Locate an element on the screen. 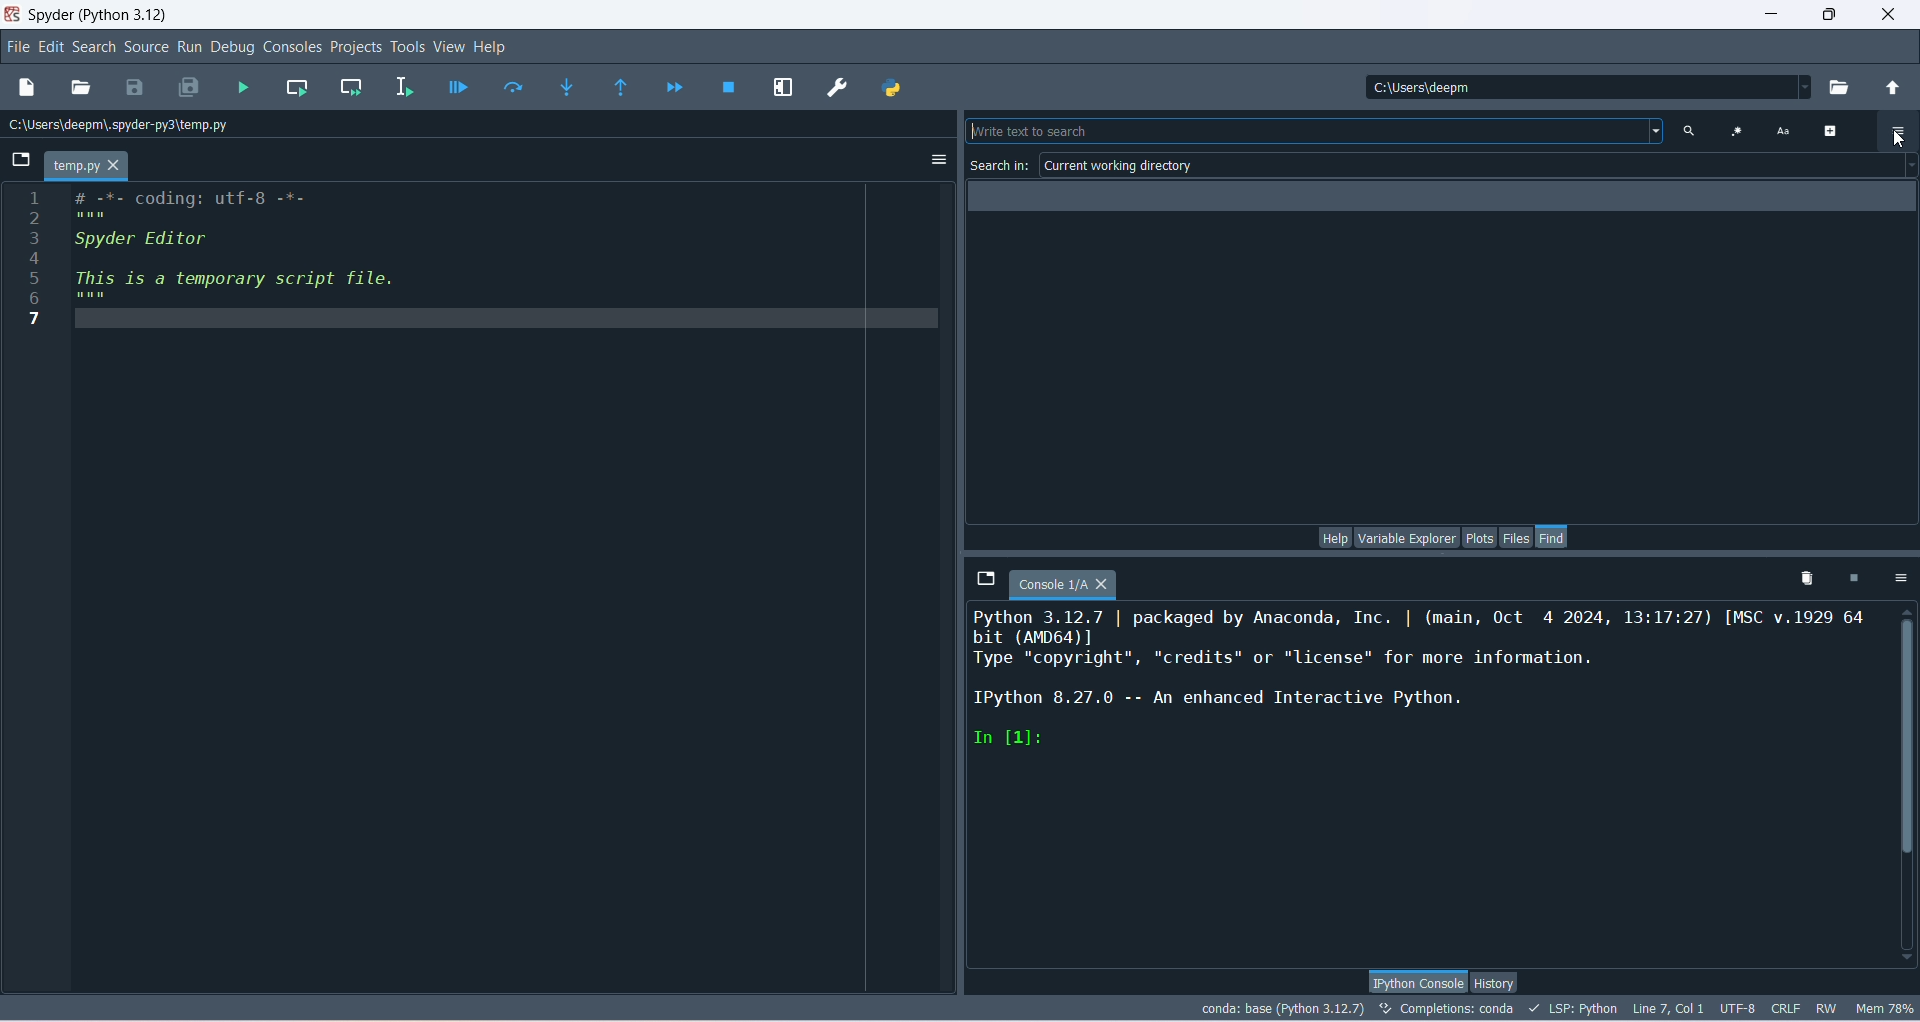 This screenshot has width=1920, height=1022. options is located at coordinates (1898, 130).